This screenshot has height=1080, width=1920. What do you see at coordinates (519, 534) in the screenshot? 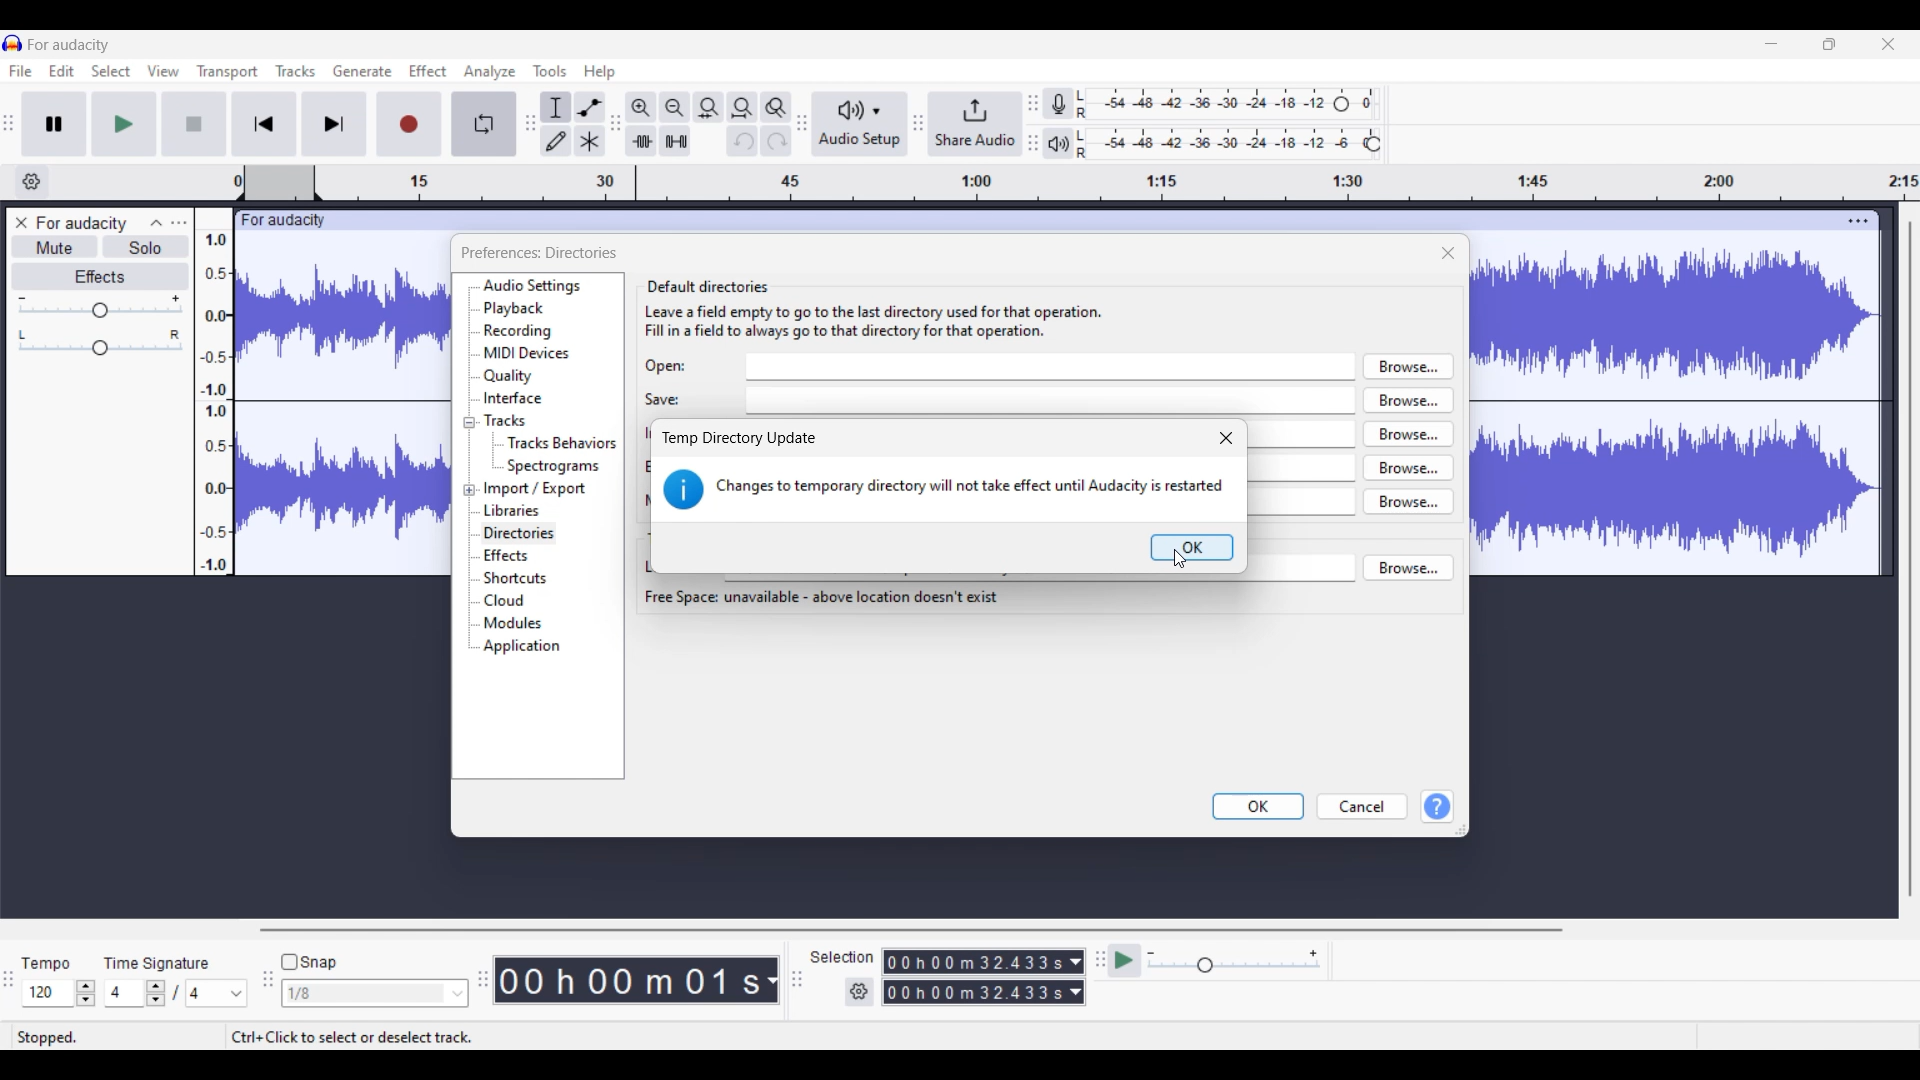
I see `Directories, current selection highlighted` at bounding box center [519, 534].